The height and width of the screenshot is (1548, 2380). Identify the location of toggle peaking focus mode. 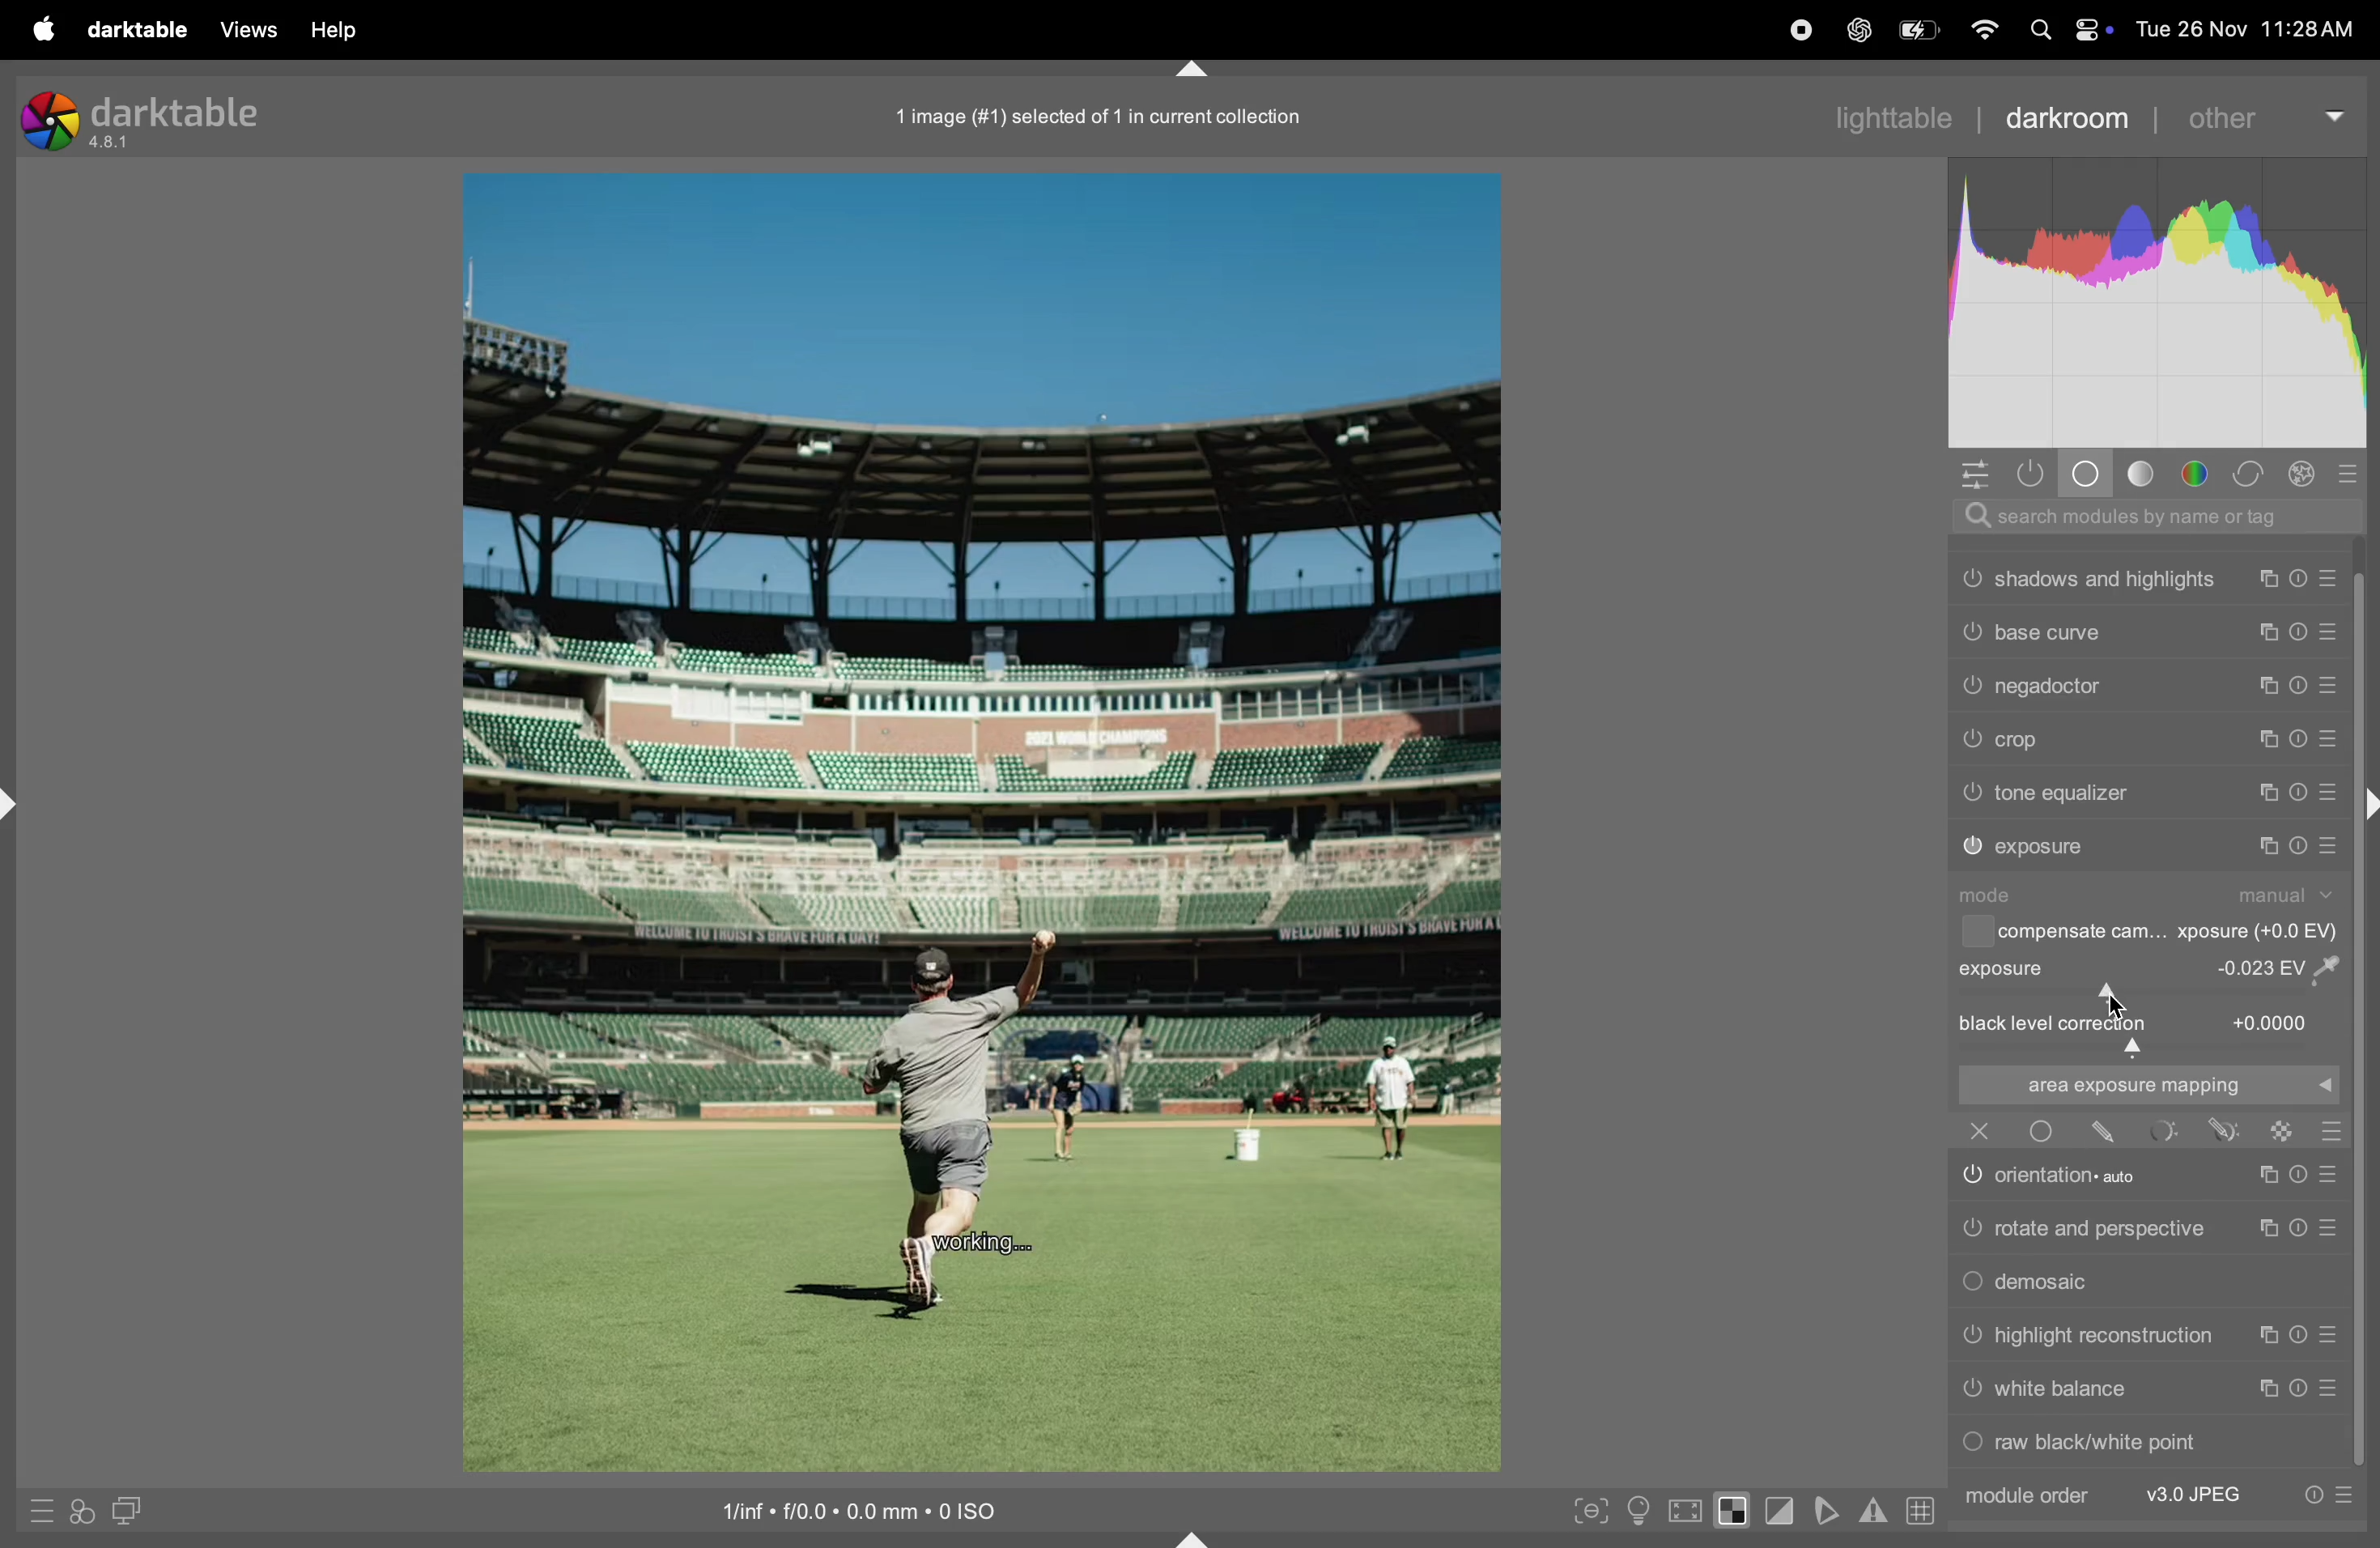
(1585, 1508).